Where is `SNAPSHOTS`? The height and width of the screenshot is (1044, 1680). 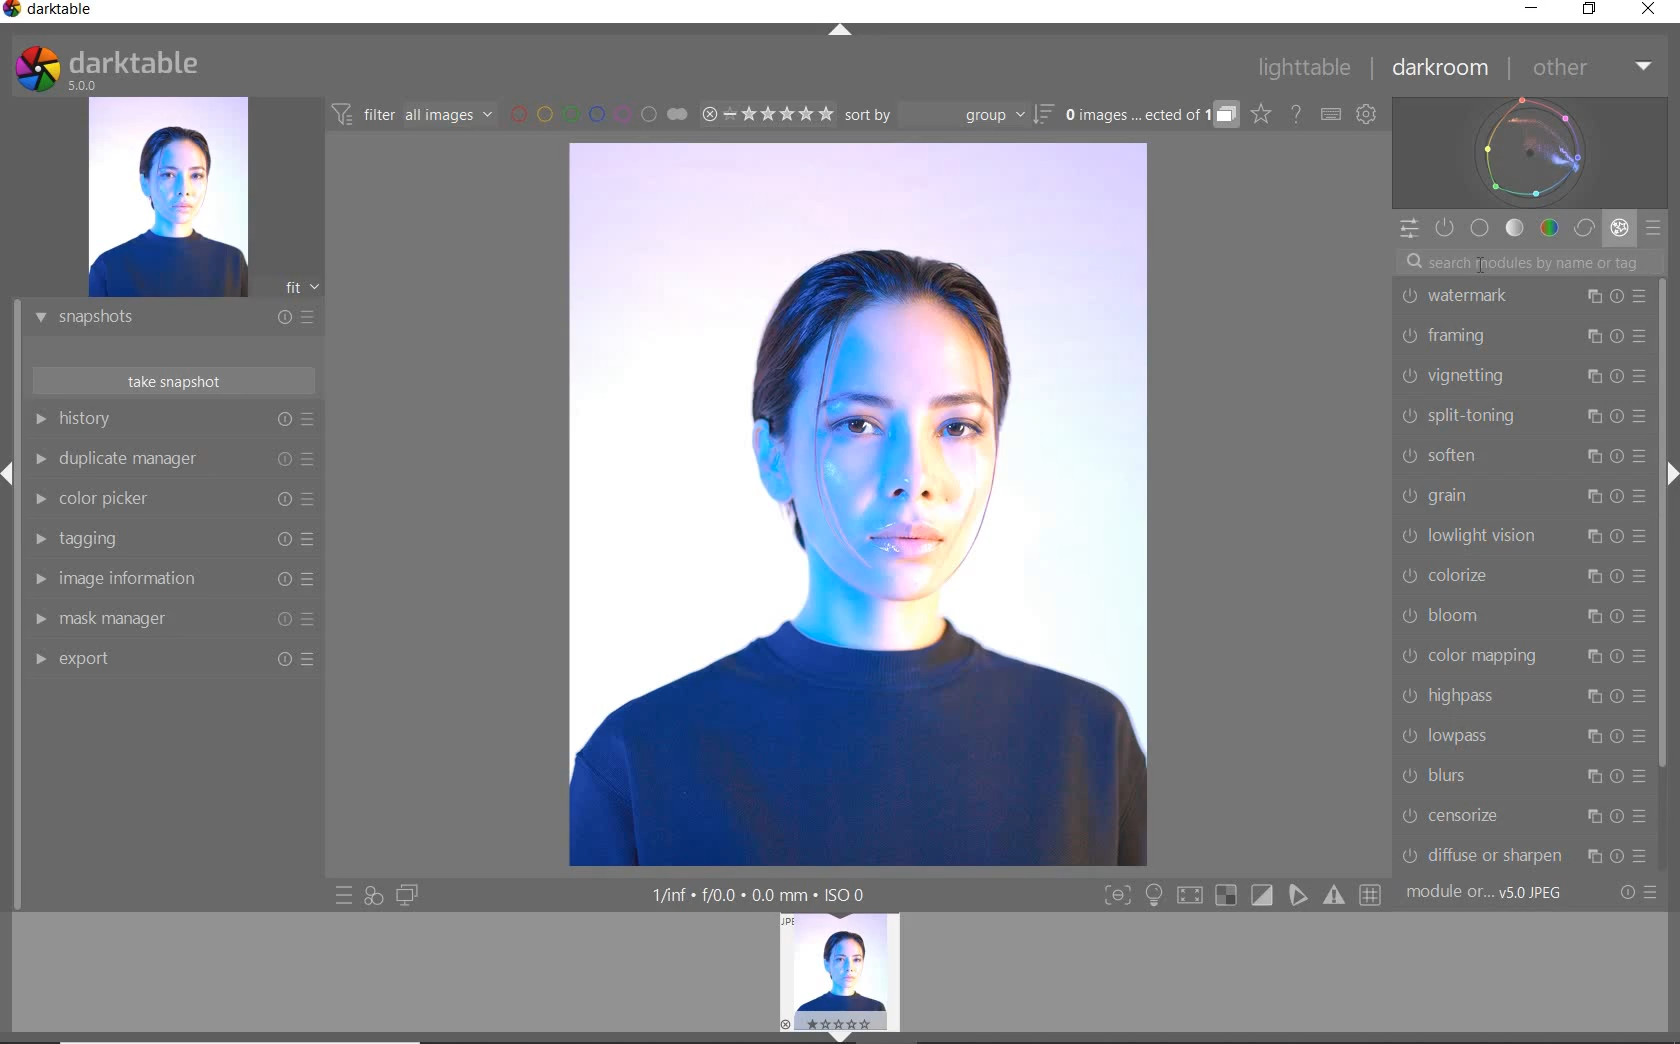 SNAPSHOTS is located at coordinates (166, 319).